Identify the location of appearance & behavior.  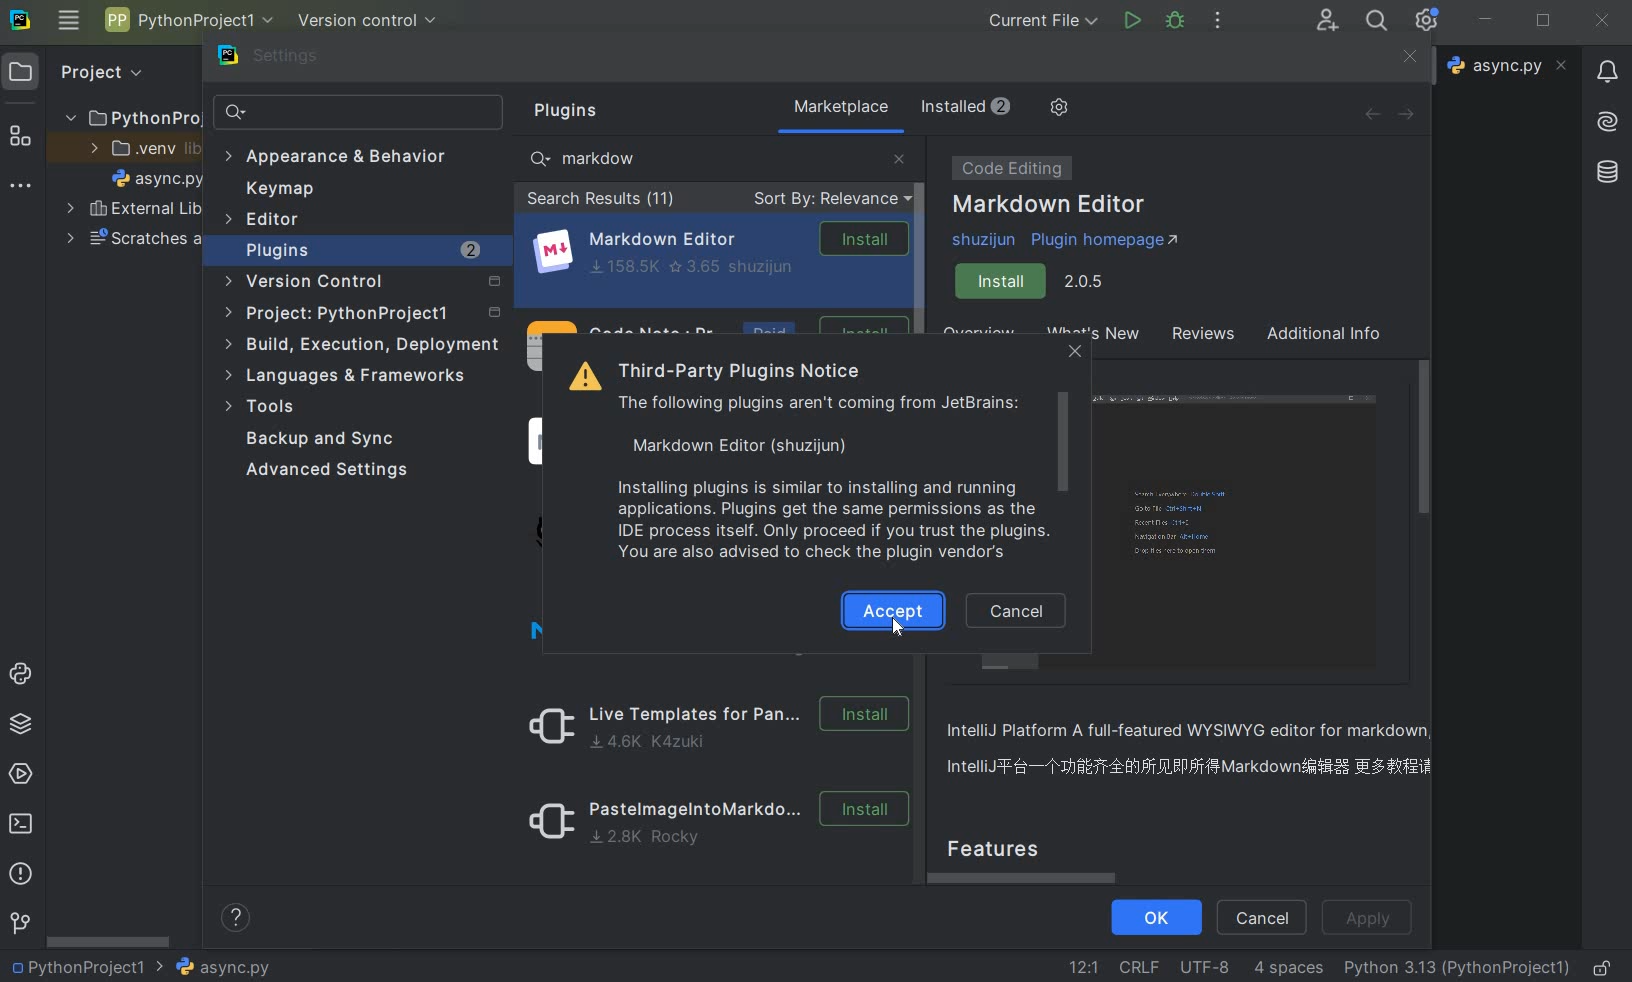
(336, 158).